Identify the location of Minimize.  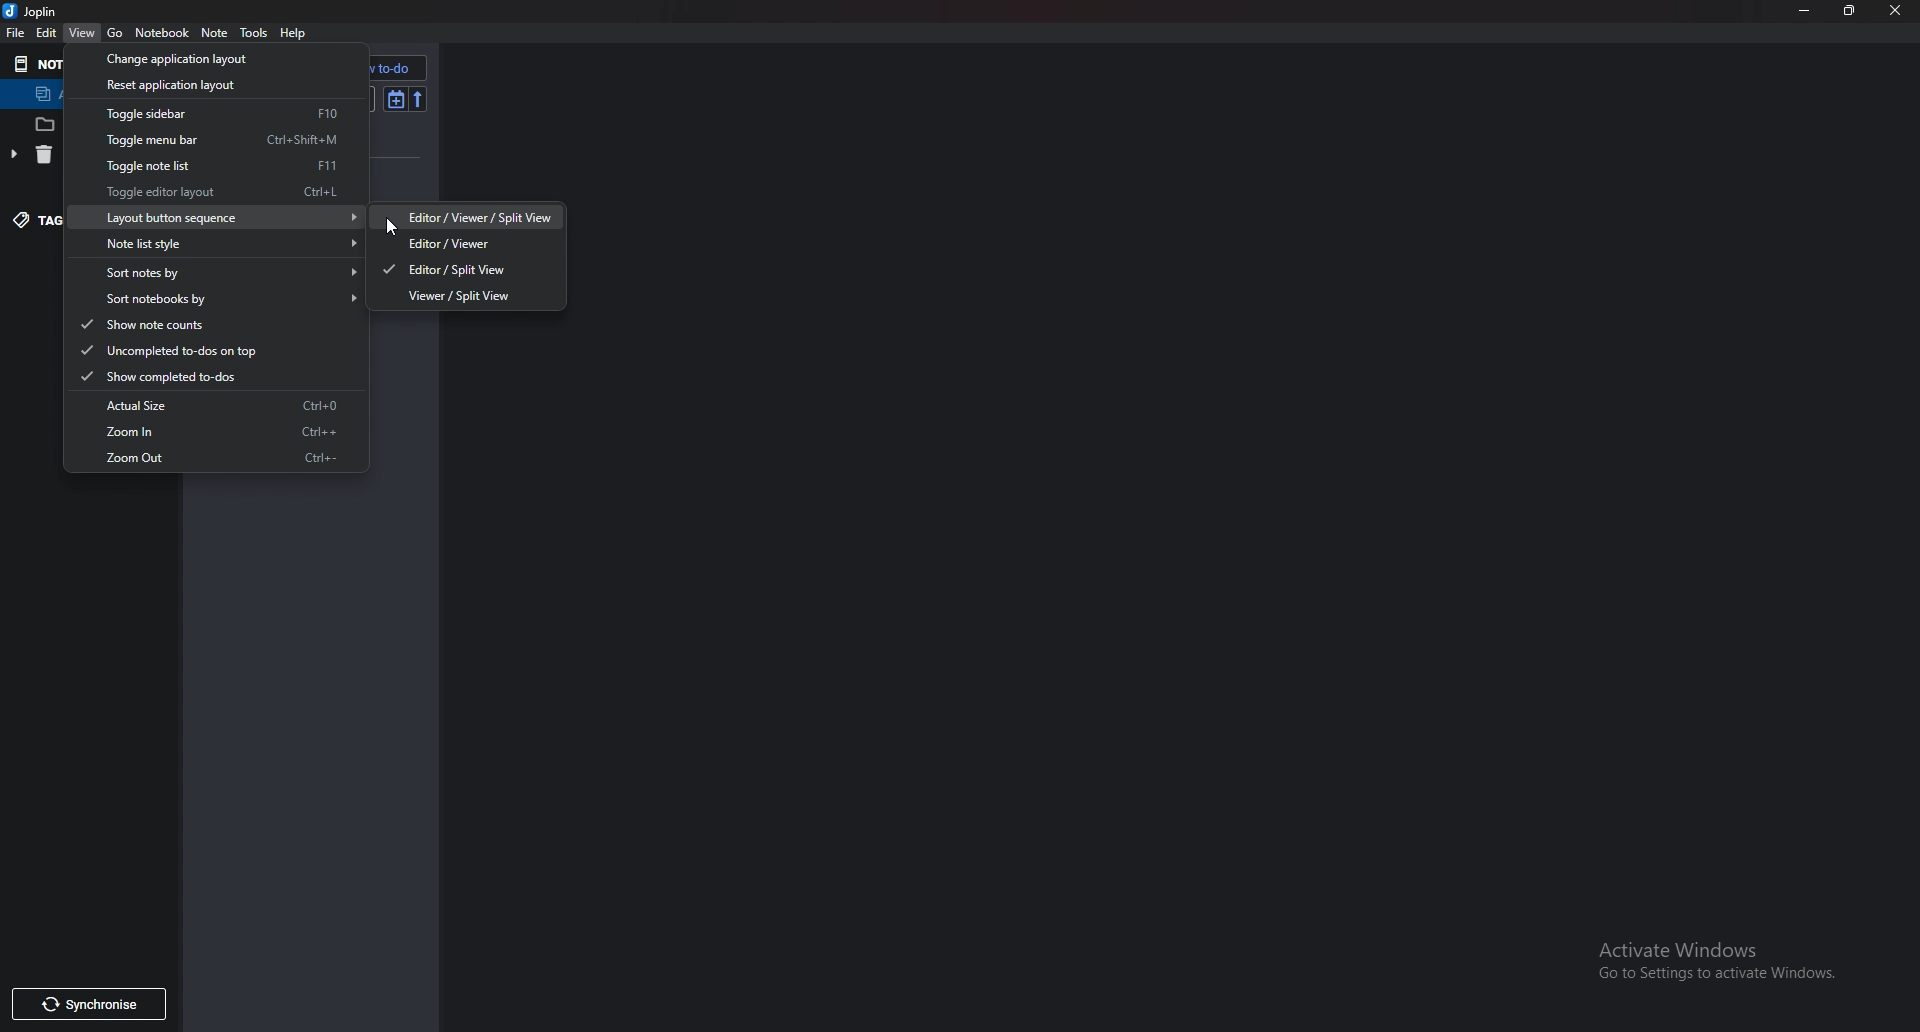
(1802, 10).